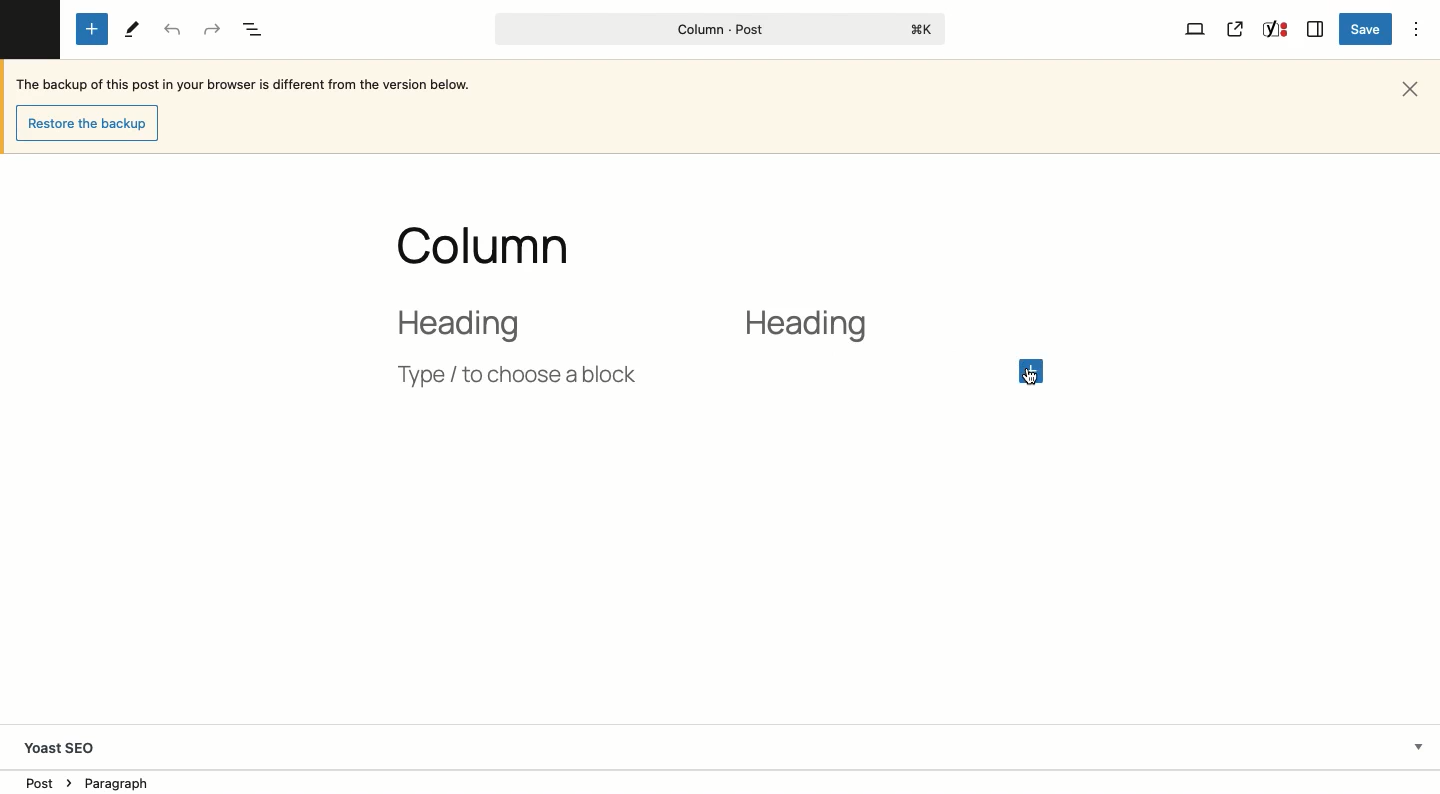  What do you see at coordinates (1033, 382) in the screenshot?
I see `cursor` at bounding box center [1033, 382].